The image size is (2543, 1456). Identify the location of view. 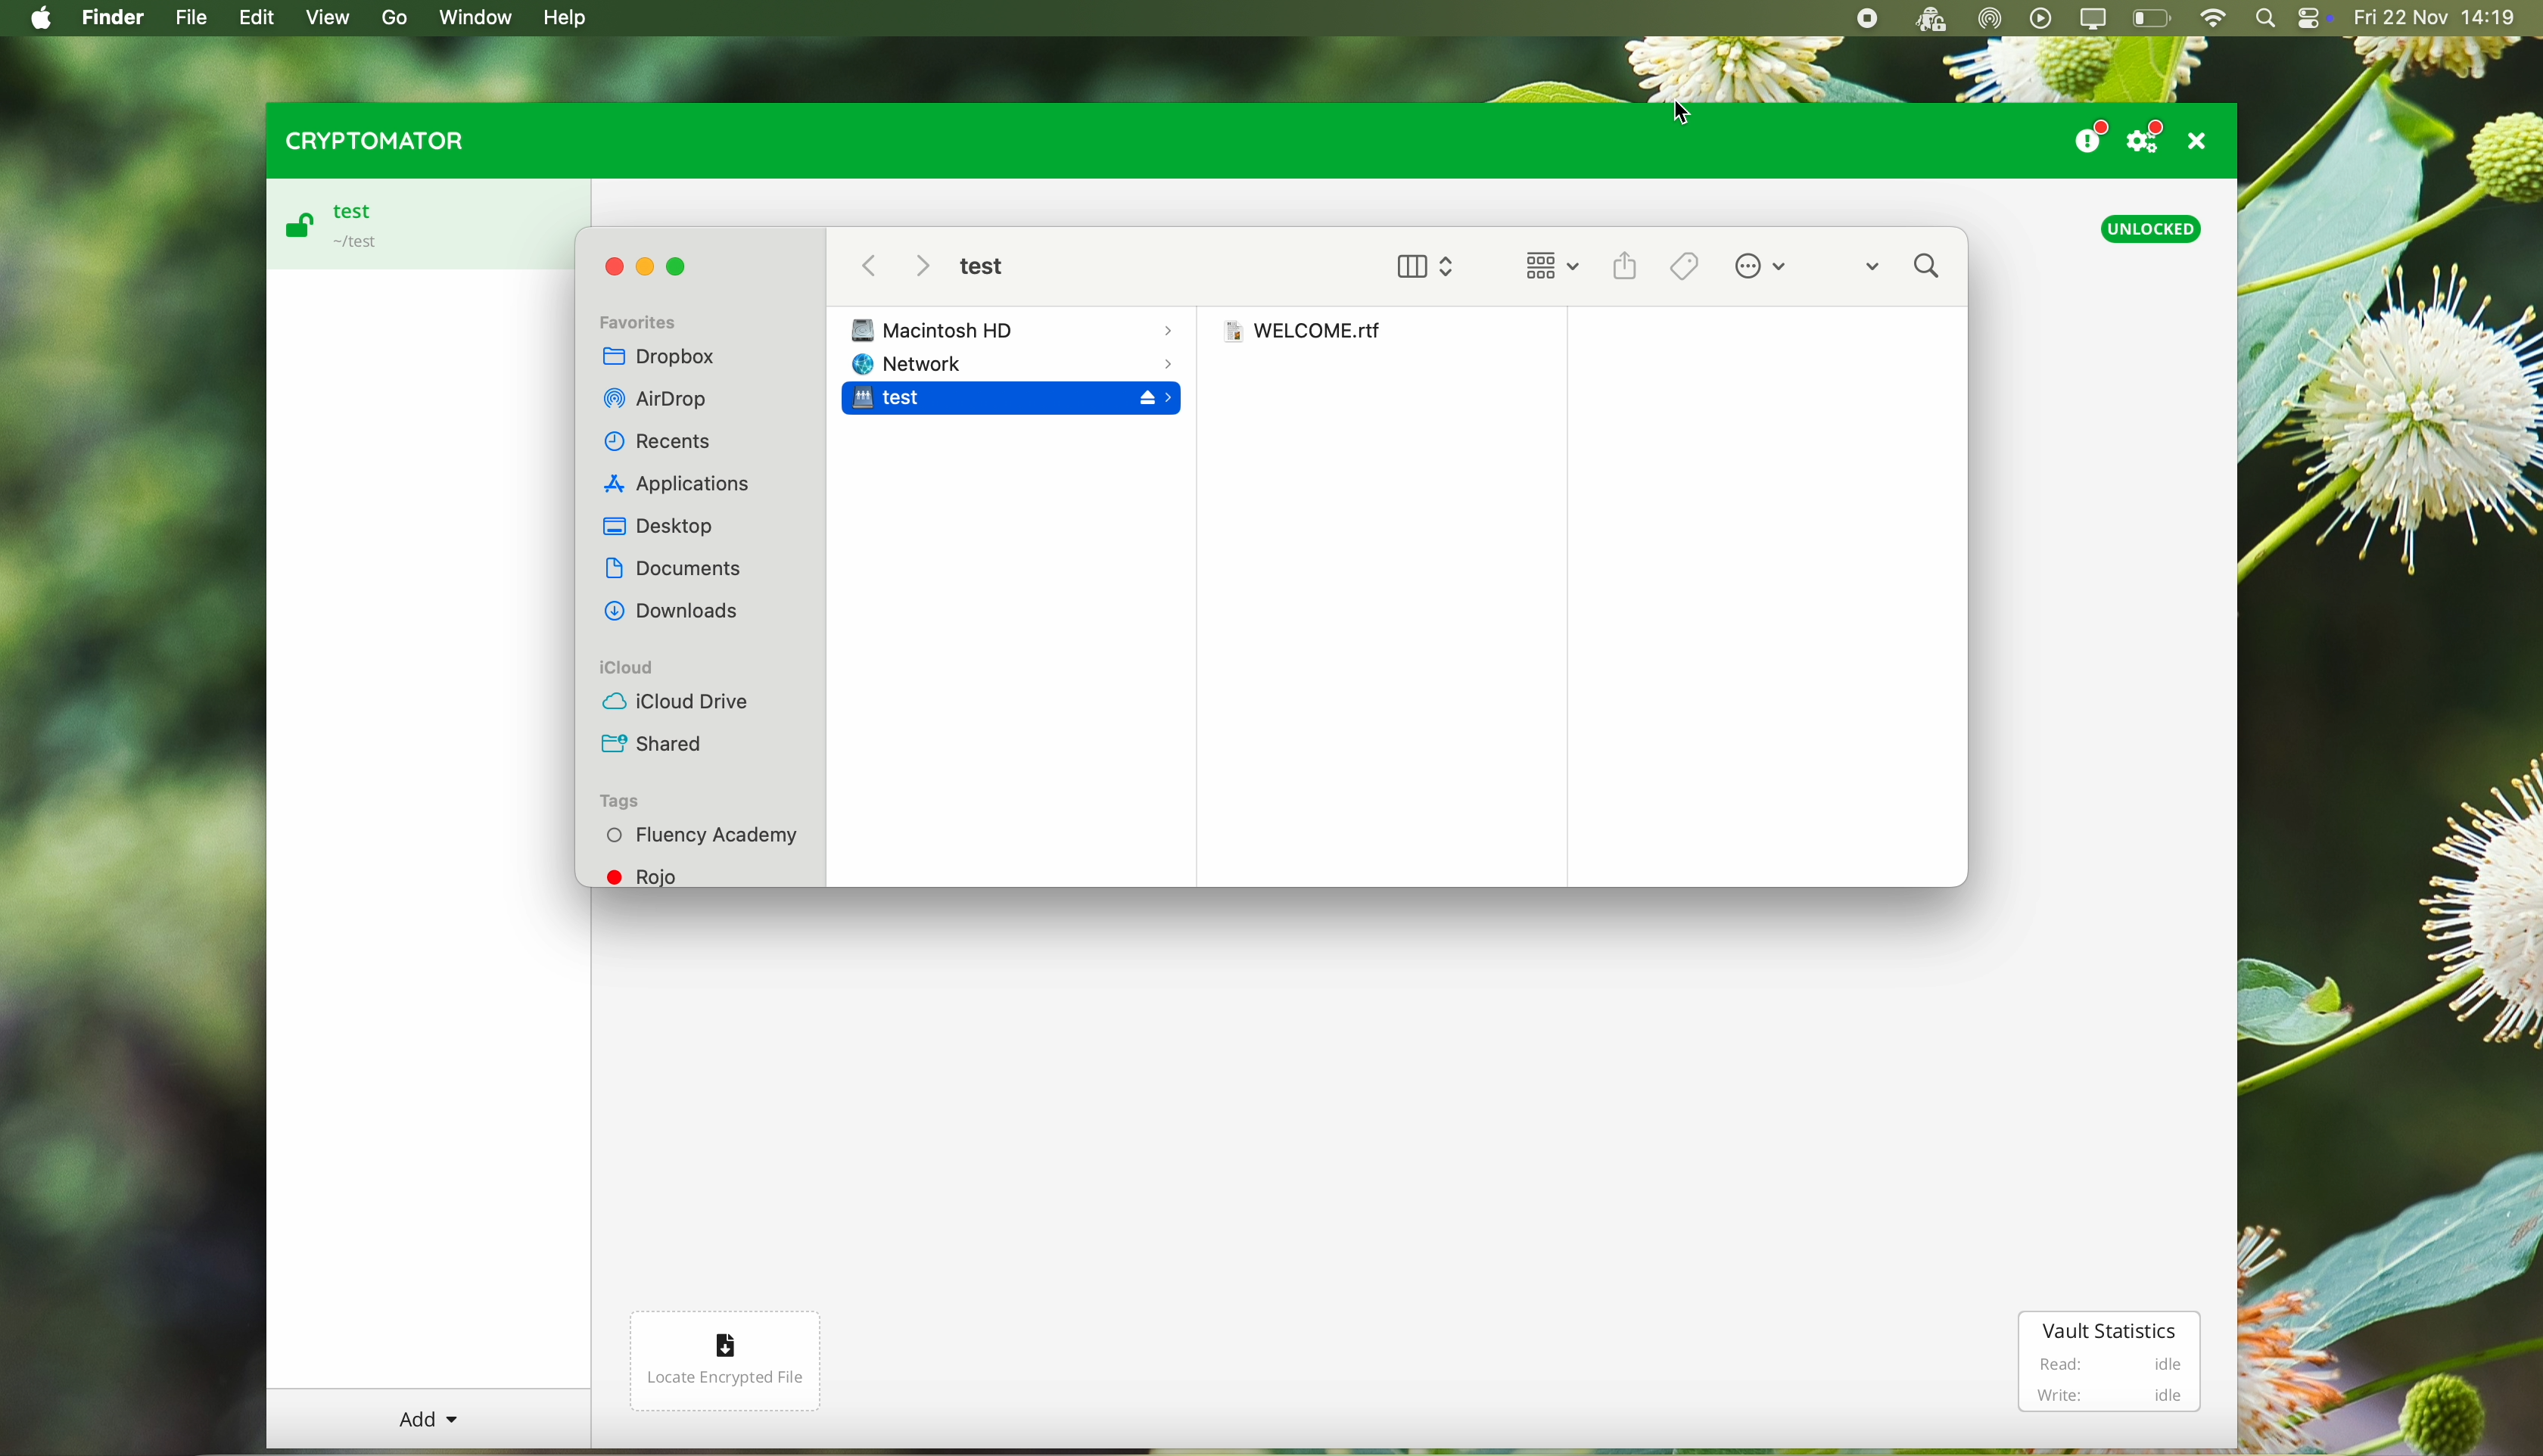
(1422, 262).